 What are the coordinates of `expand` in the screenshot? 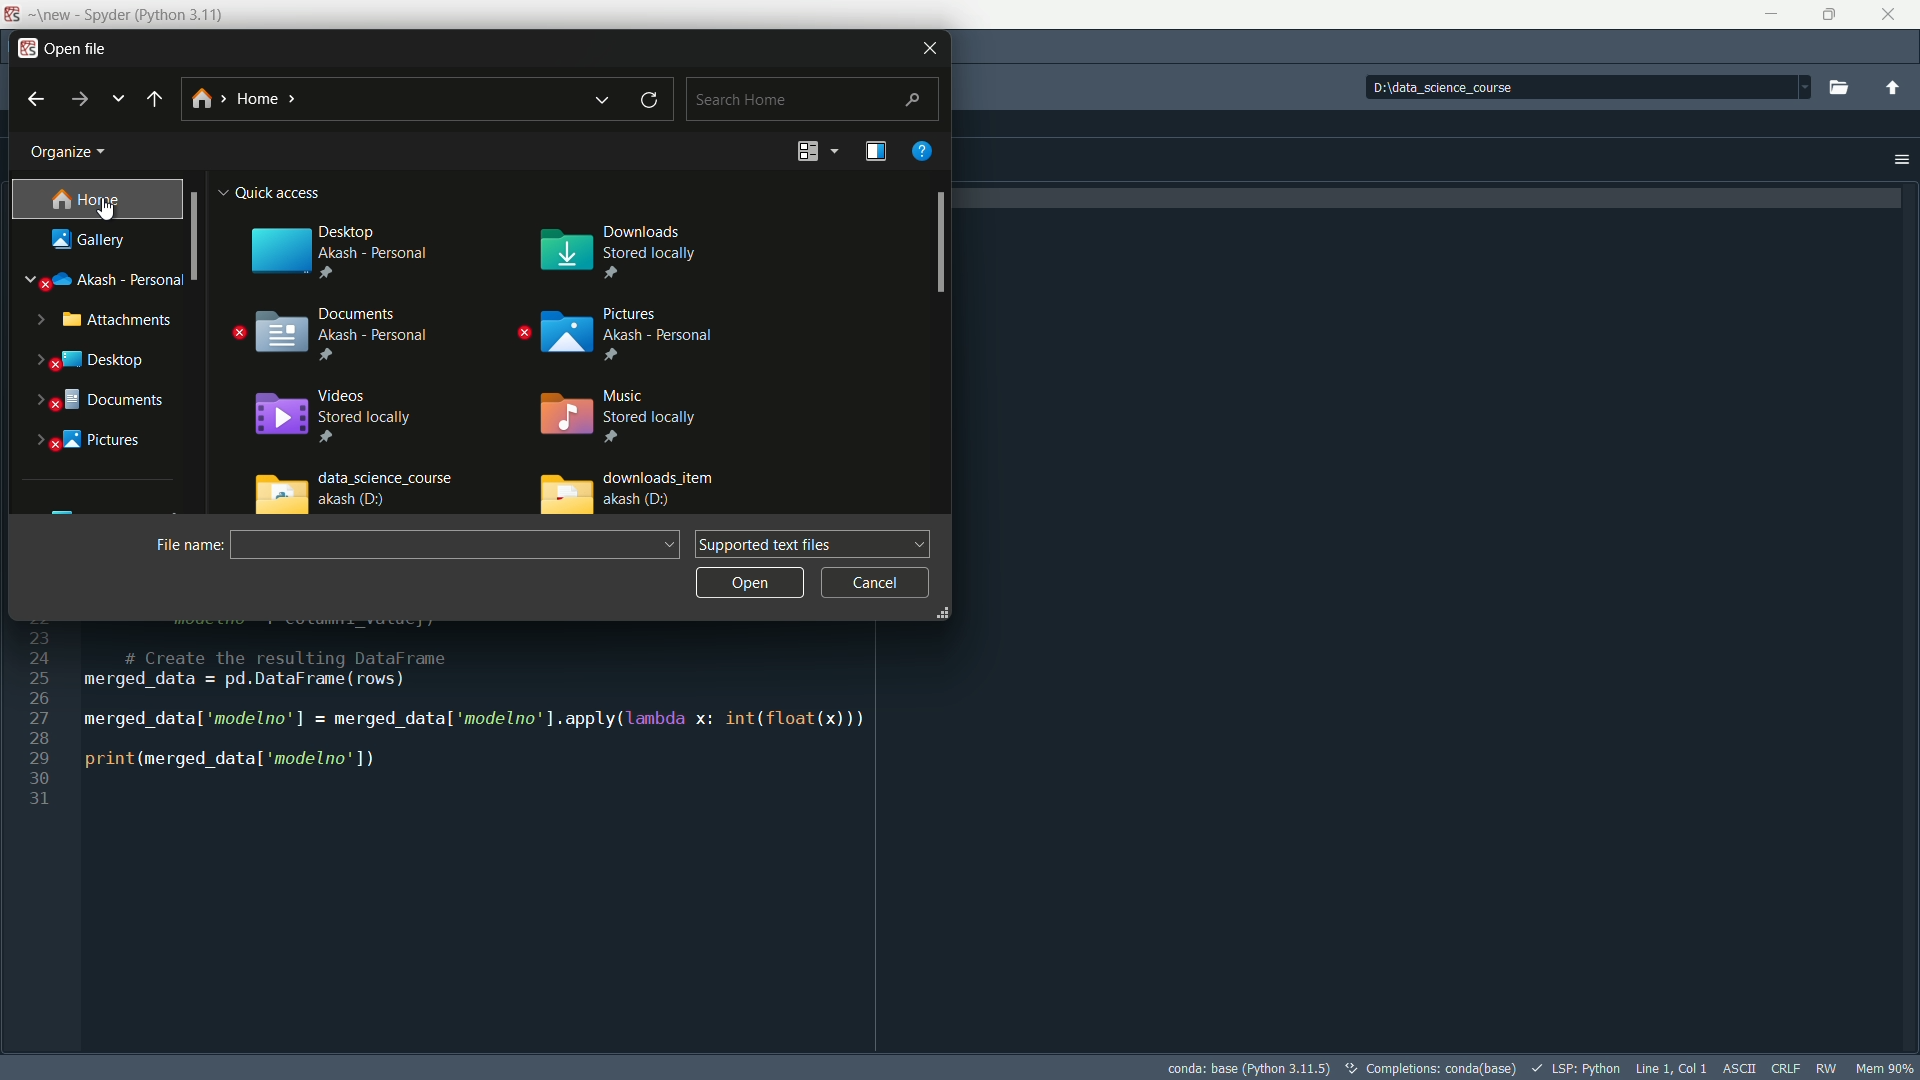 It's located at (39, 441).